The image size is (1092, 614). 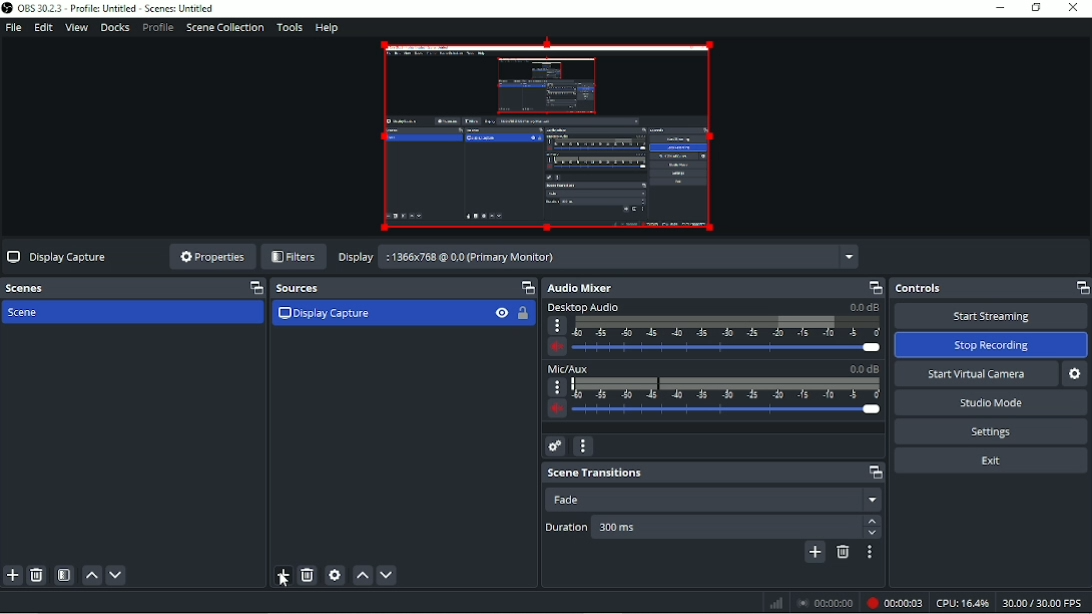 What do you see at coordinates (711, 397) in the screenshot?
I see `Mic/AUX Slider` at bounding box center [711, 397].